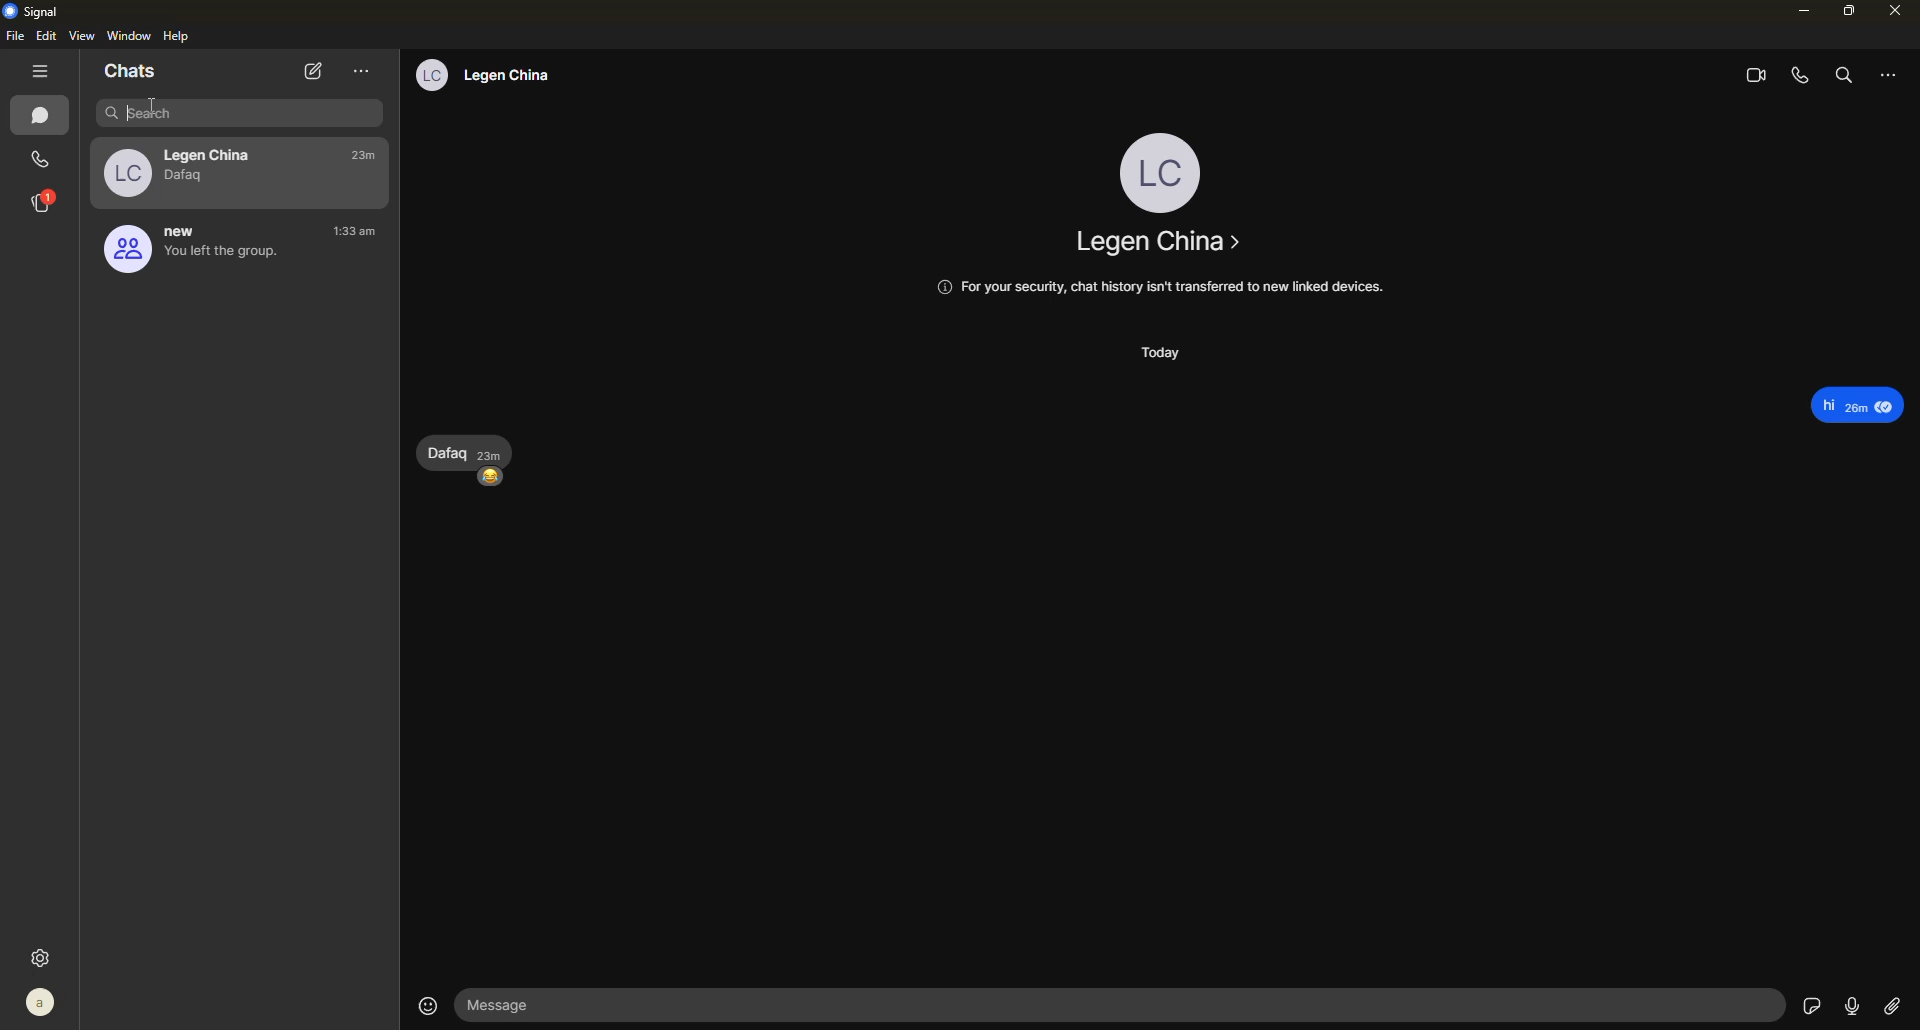  What do you see at coordinates (1851, 1006) in the screenshot?
I see `record` at bounding box center [1851, 1006].